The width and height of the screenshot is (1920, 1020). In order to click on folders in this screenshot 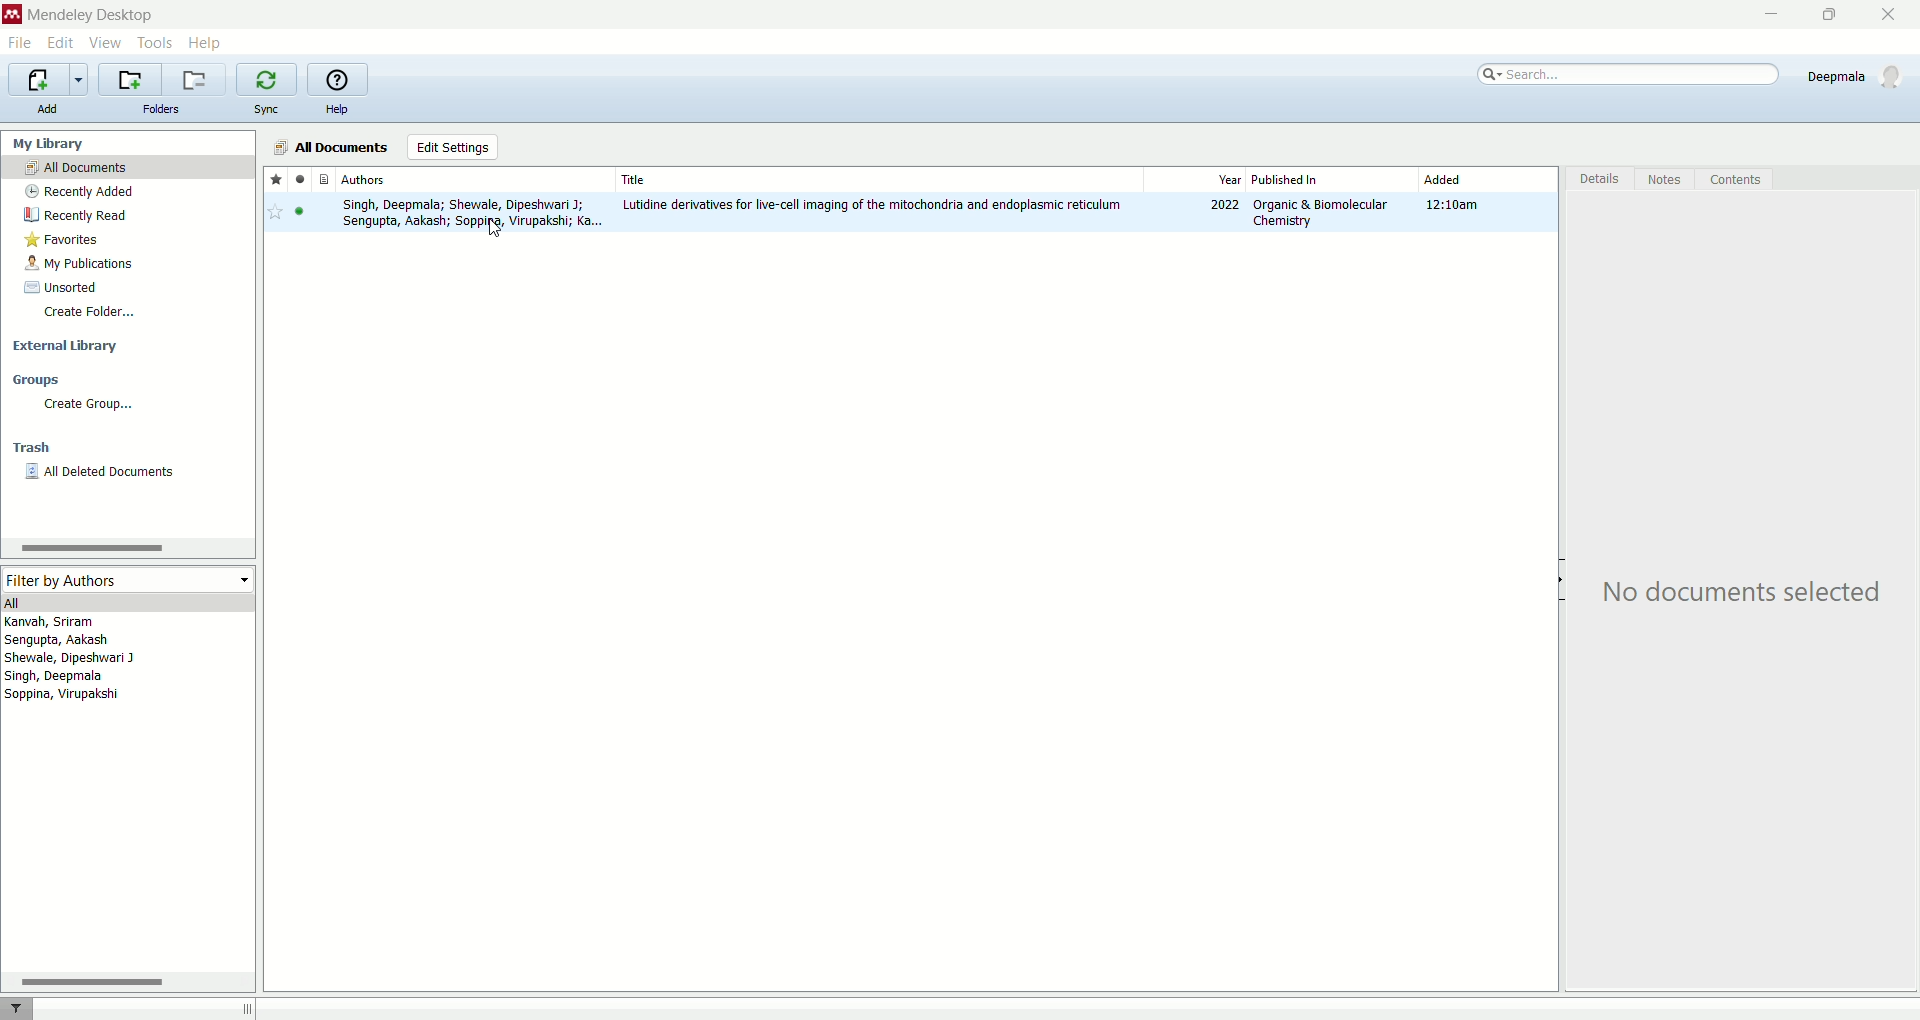, I will do `click(160, 109)`.